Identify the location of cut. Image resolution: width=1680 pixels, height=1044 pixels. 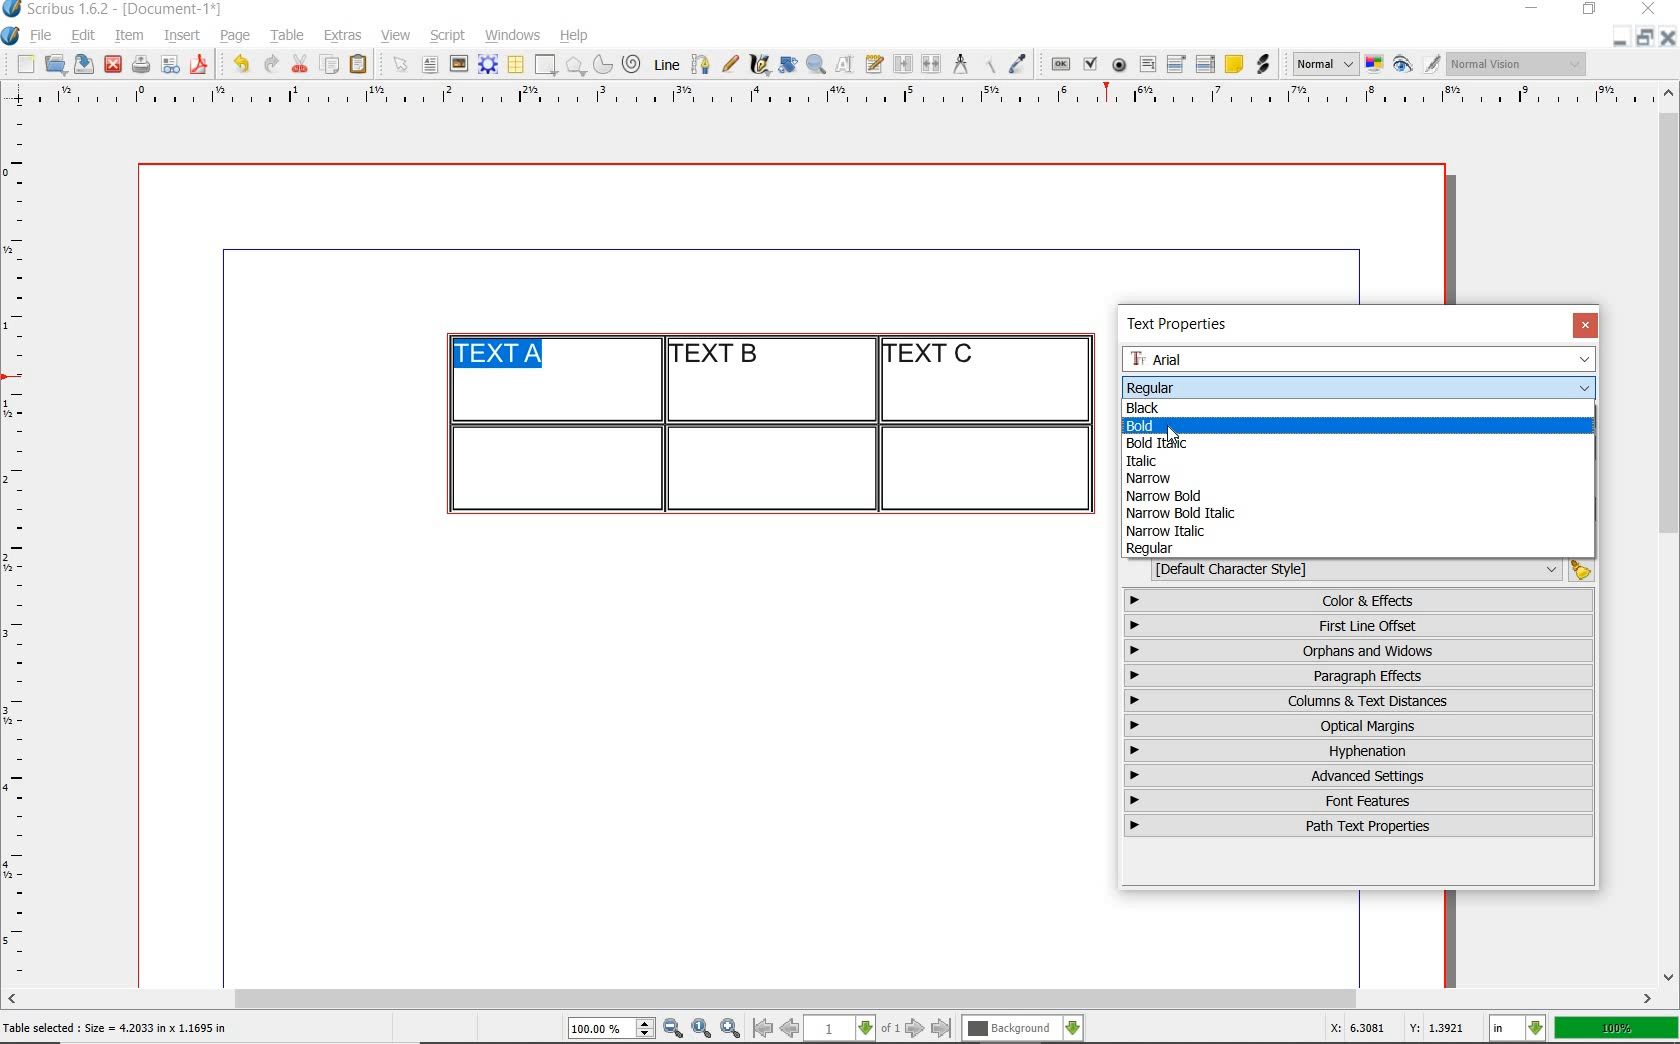
(300, 63).